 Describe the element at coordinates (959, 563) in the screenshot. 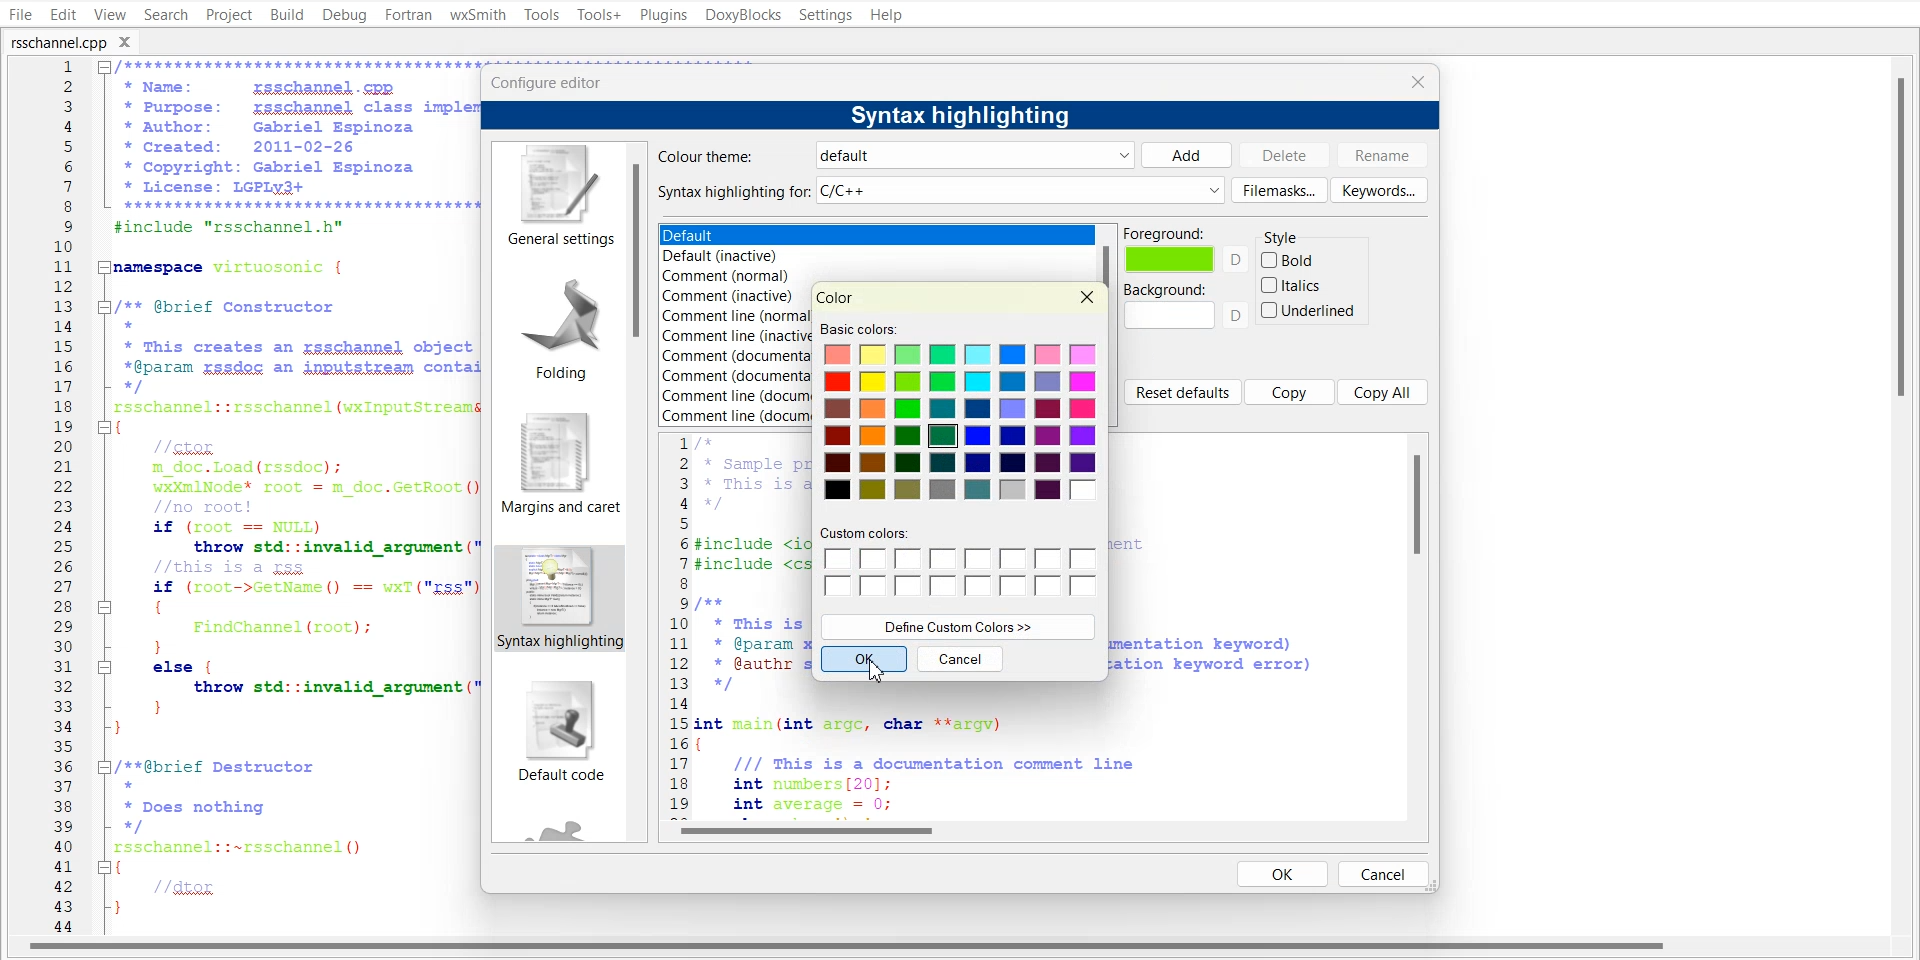

I see `Custom color` at that location.